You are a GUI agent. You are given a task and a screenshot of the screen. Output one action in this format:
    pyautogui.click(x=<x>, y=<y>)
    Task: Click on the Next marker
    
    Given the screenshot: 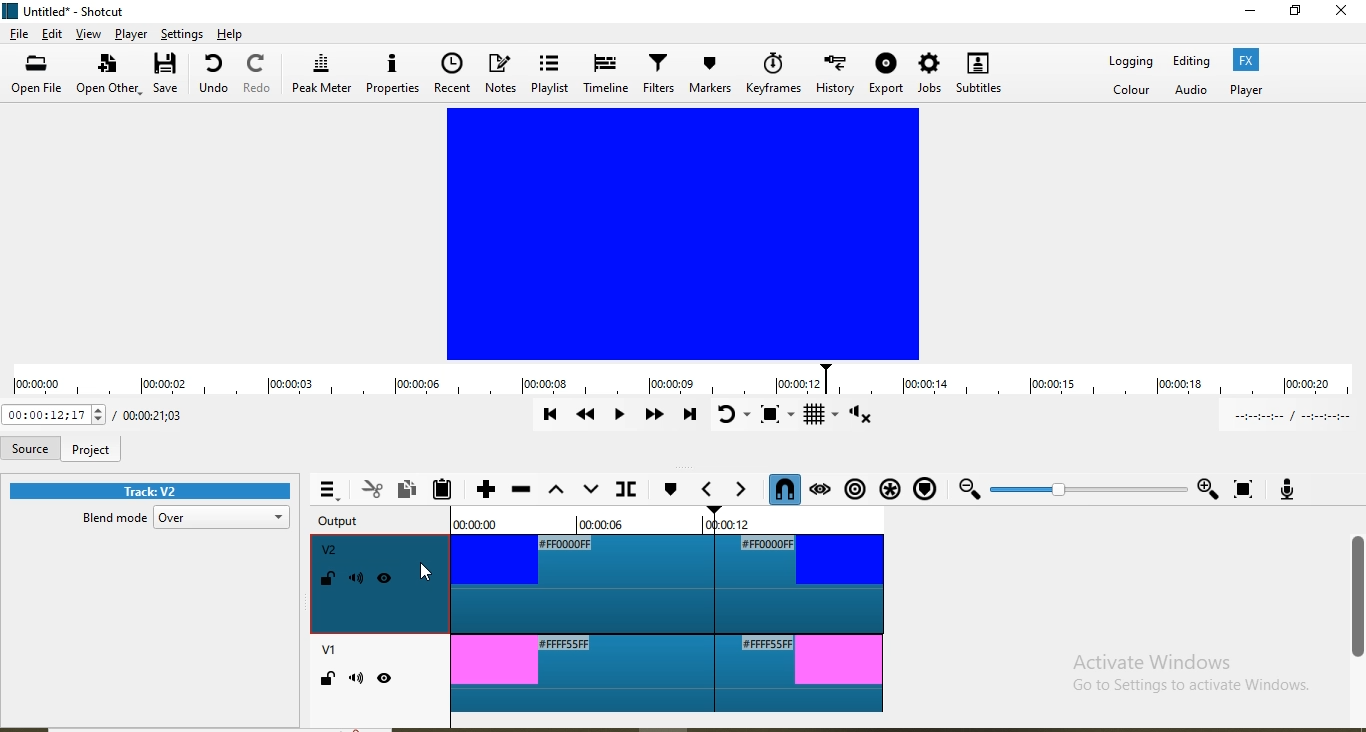 What is the action you would take?
    pyautogui.click(x=744, y=491)
    